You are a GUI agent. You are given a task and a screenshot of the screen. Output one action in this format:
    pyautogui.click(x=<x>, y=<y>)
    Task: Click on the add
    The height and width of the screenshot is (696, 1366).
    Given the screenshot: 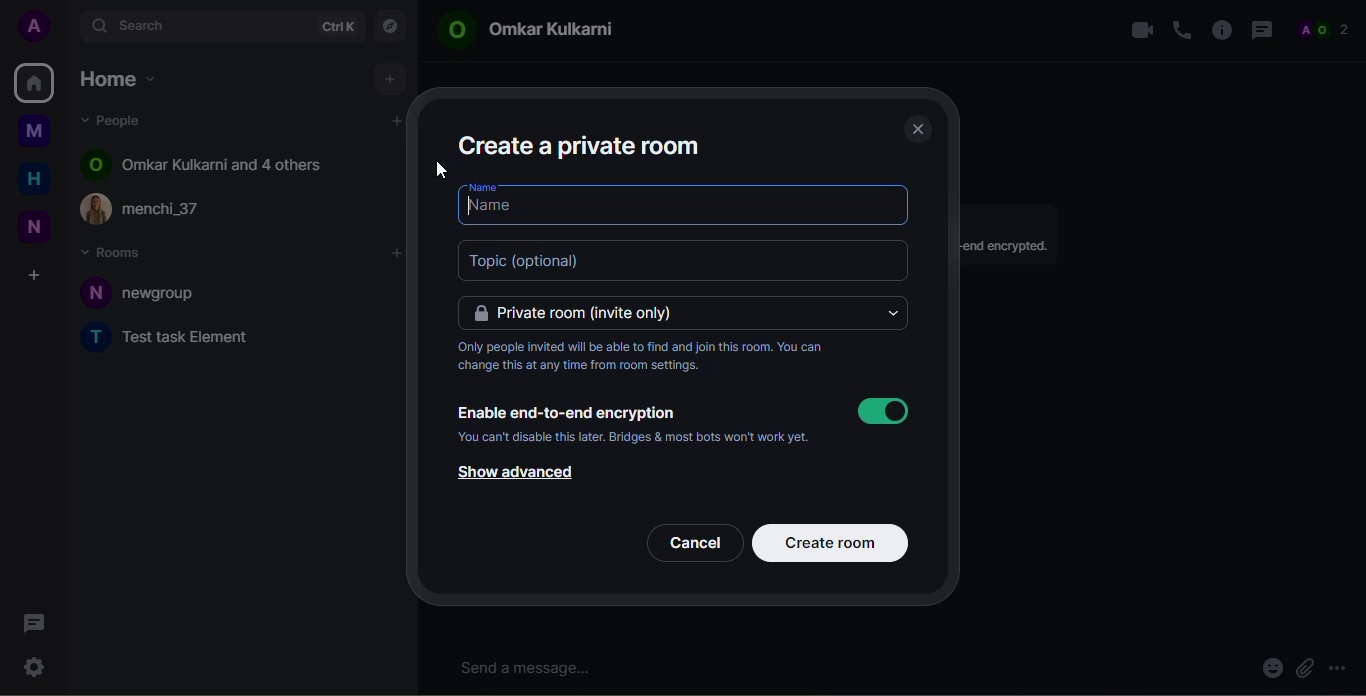 What is the action you would take?
    pyautogui.click(x=397, y=121)
    